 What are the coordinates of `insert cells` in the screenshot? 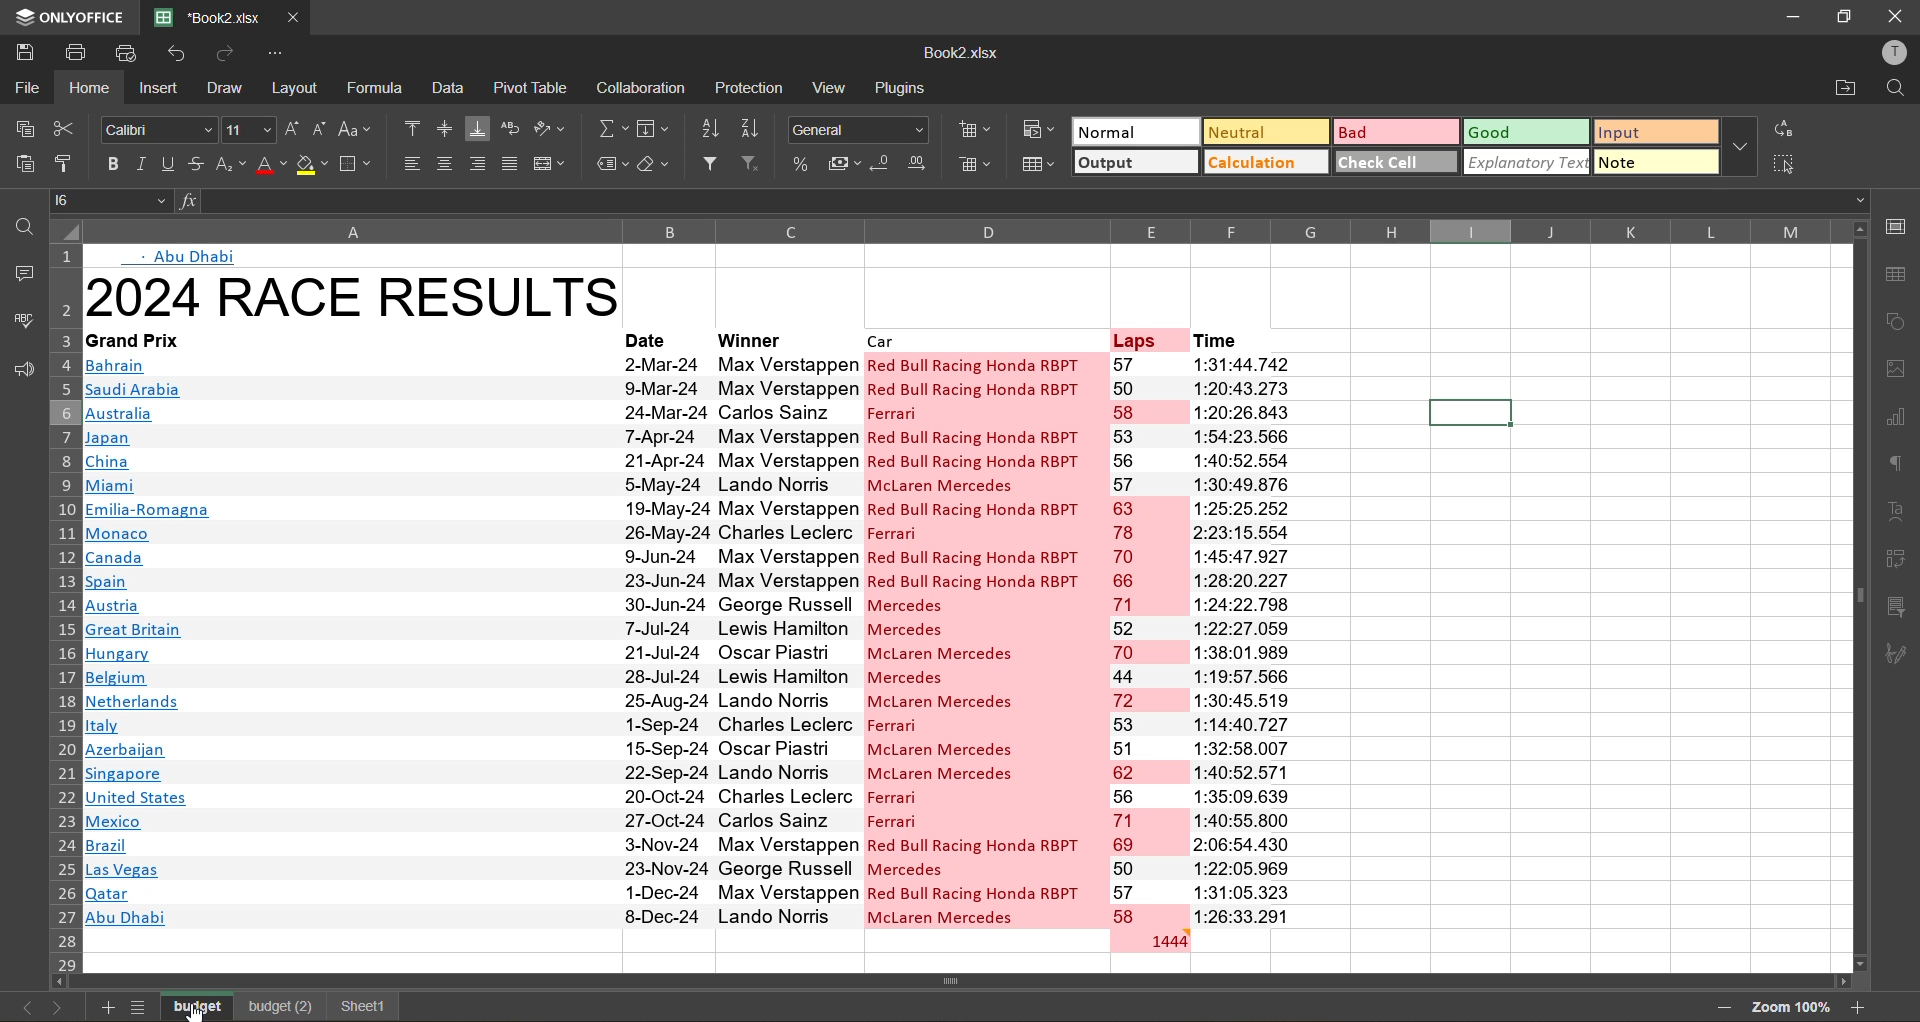 It's located at (978, 134).